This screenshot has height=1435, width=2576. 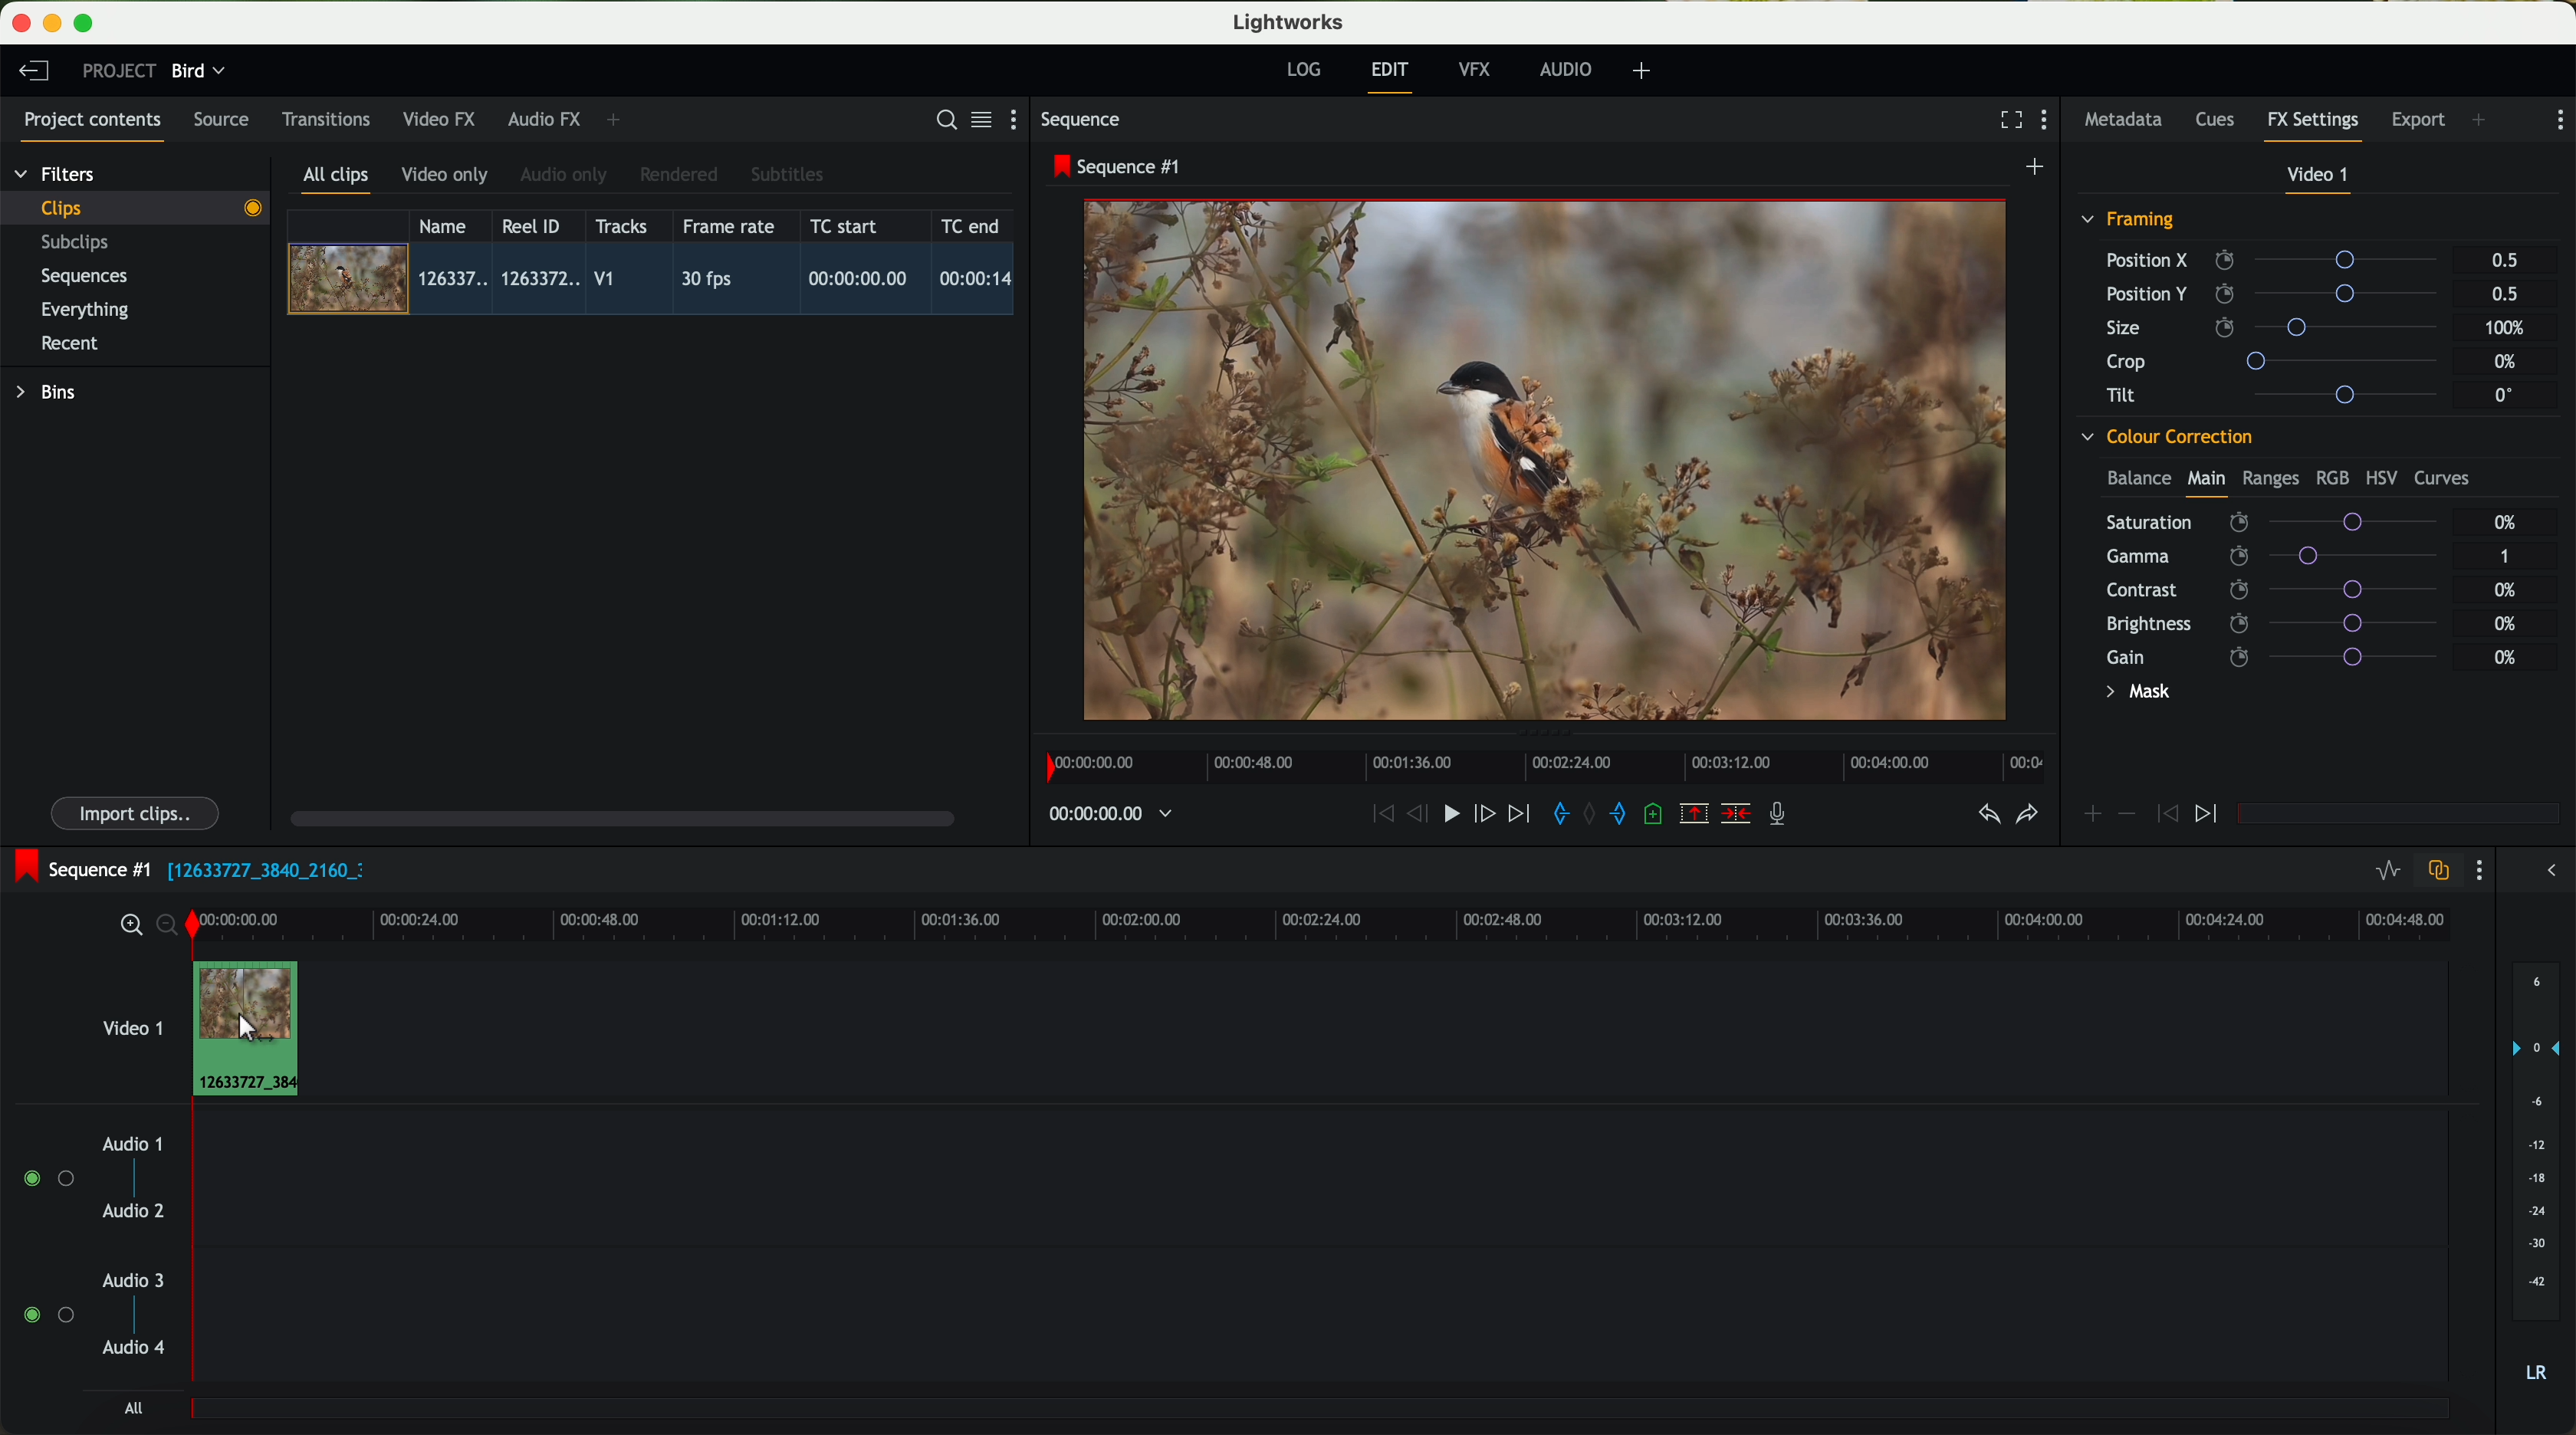 What do you see at coordinates (2503, 293) in the screenshot?
I see `0.5` at bounding box center [2503, 293].